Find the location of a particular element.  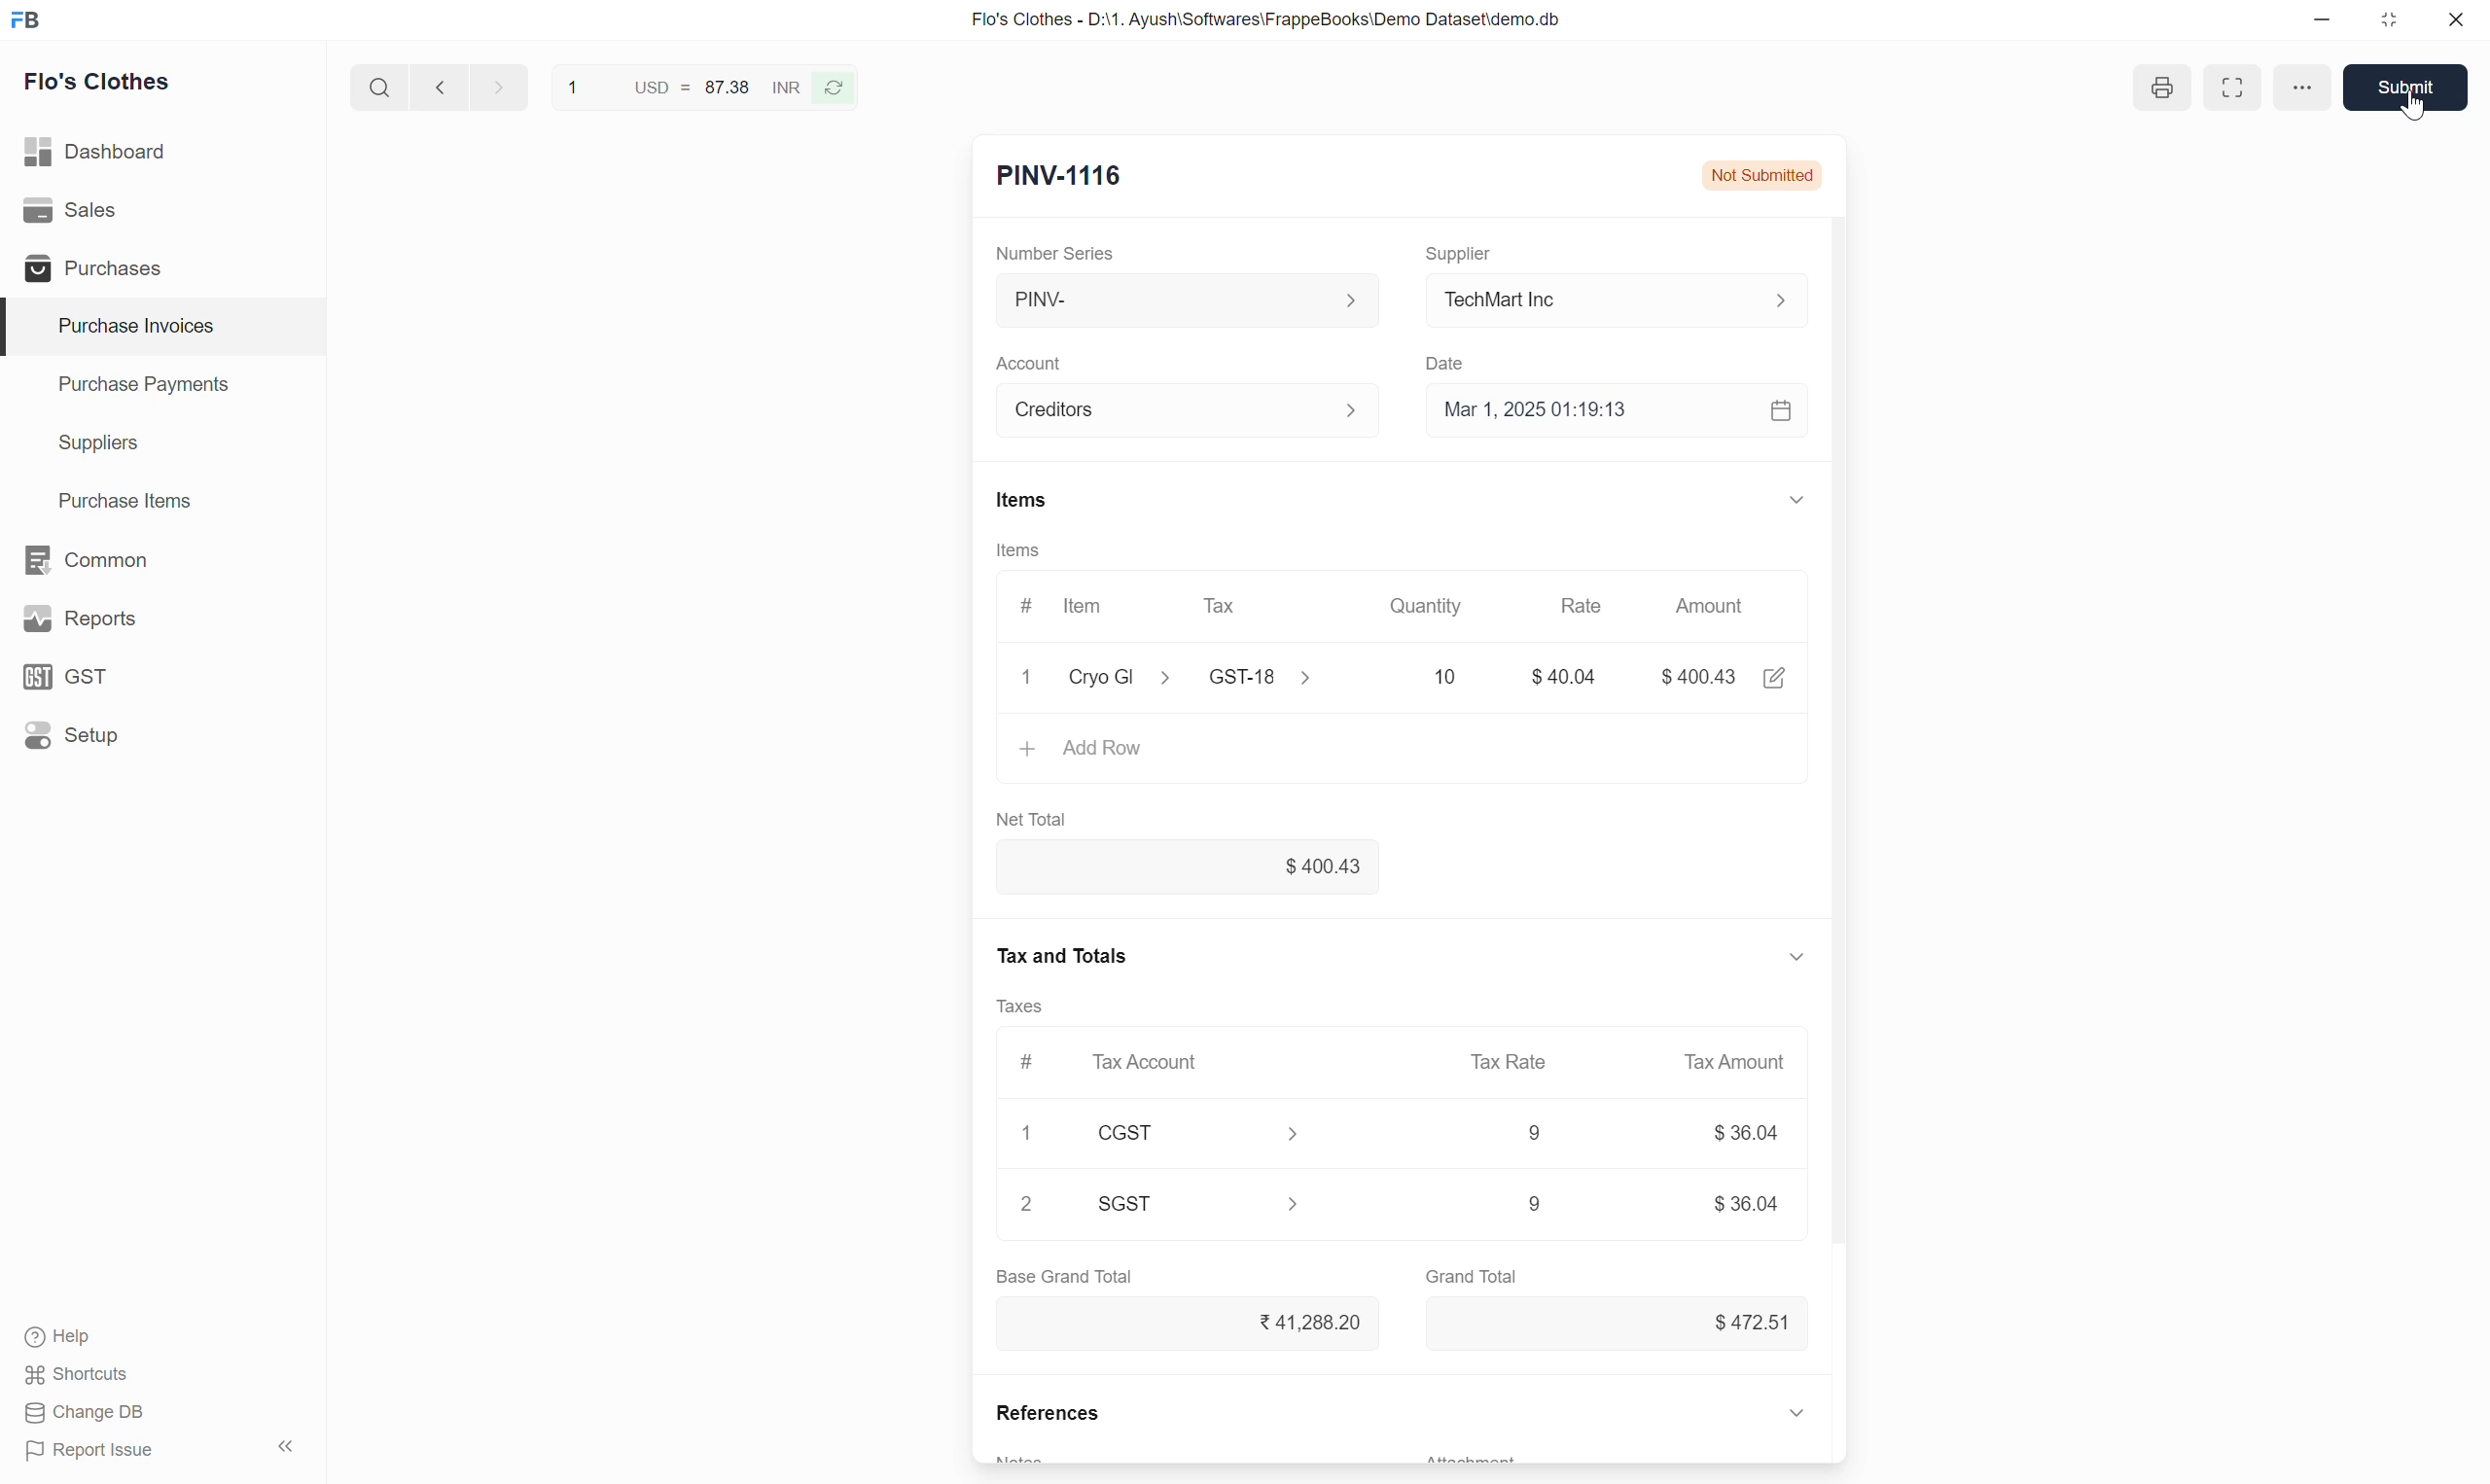

not submitted is located at coordinates (1762, 171).